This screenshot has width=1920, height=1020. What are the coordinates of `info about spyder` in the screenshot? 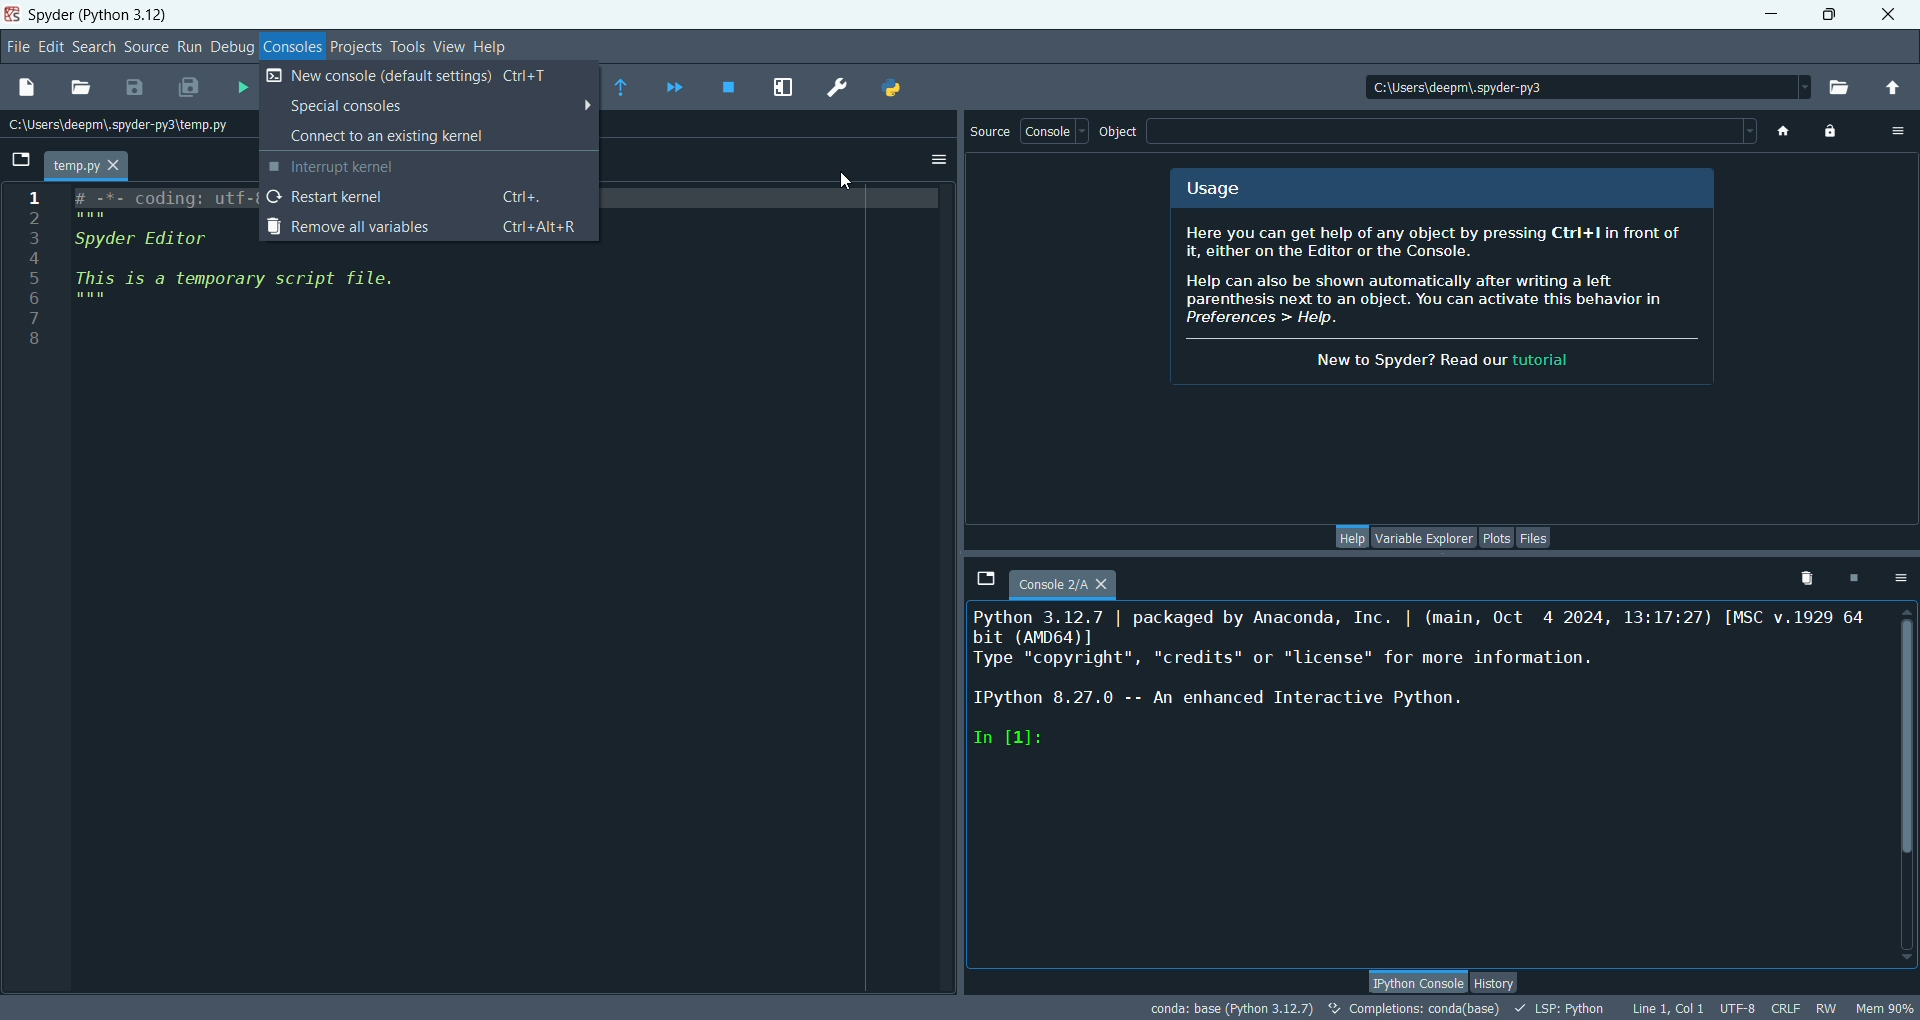 It's located at (1443, 299).